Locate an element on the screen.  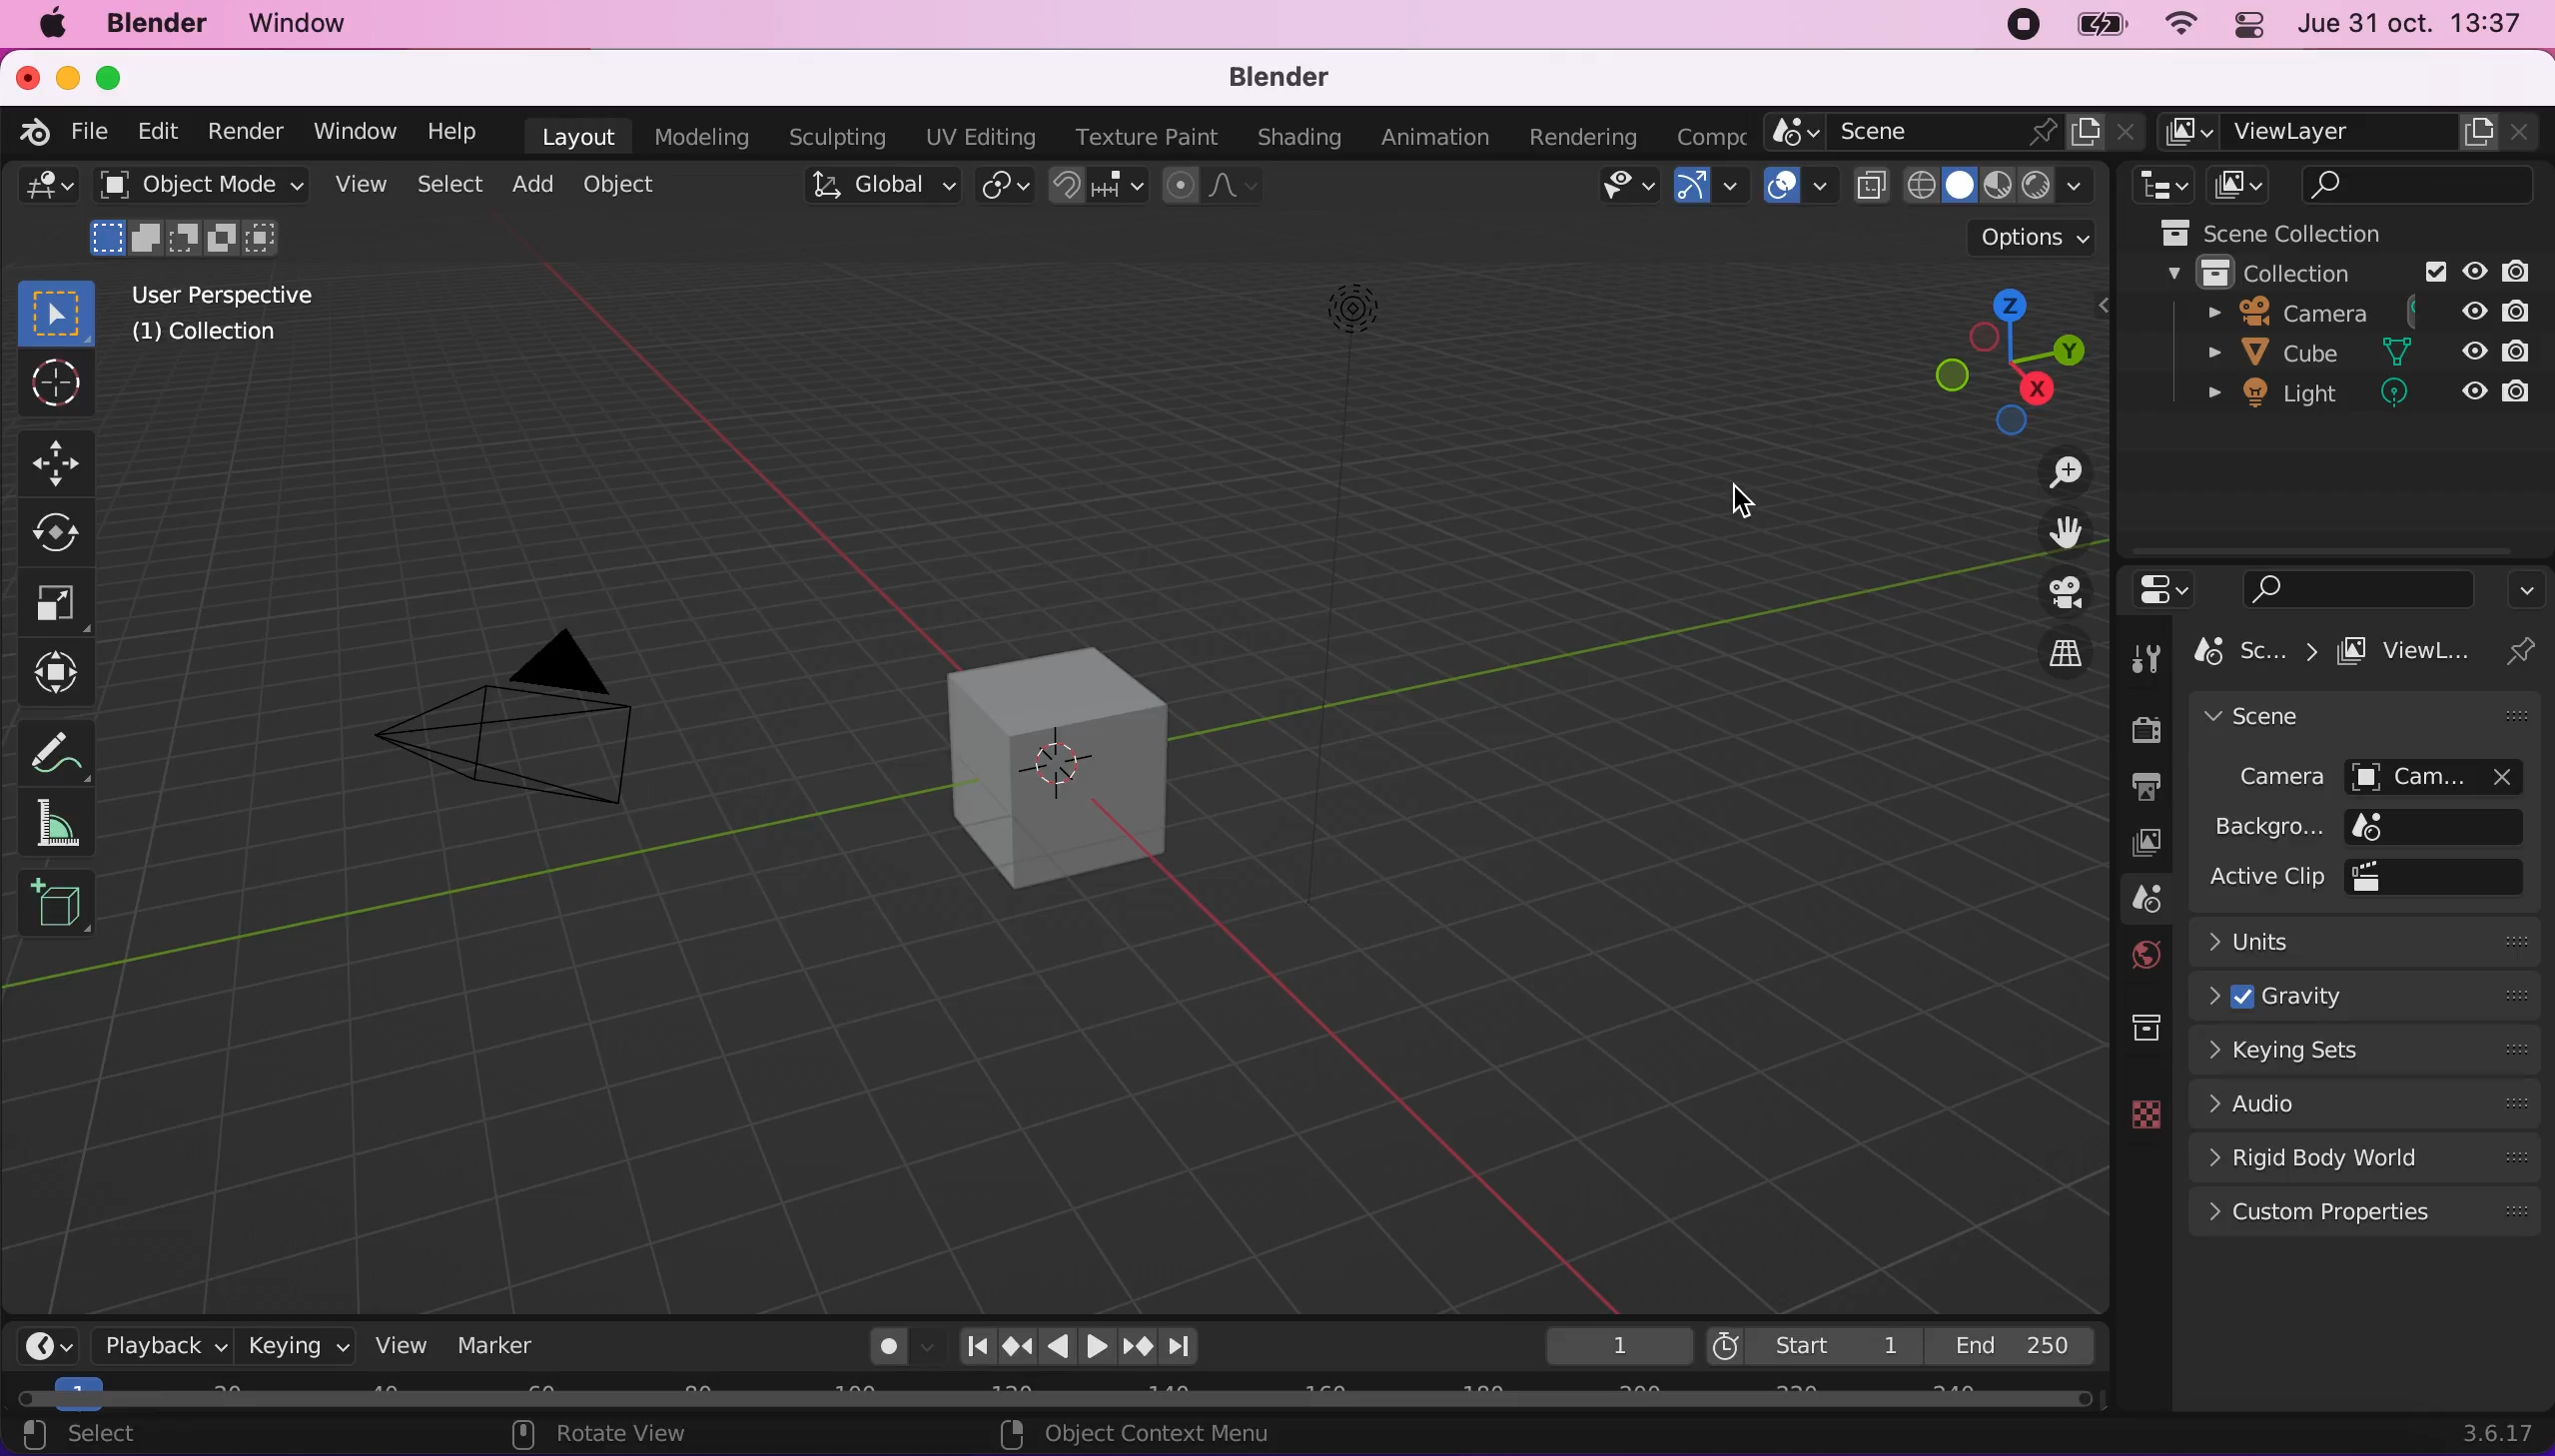
texture paint is located at coordinates (1143, 133).